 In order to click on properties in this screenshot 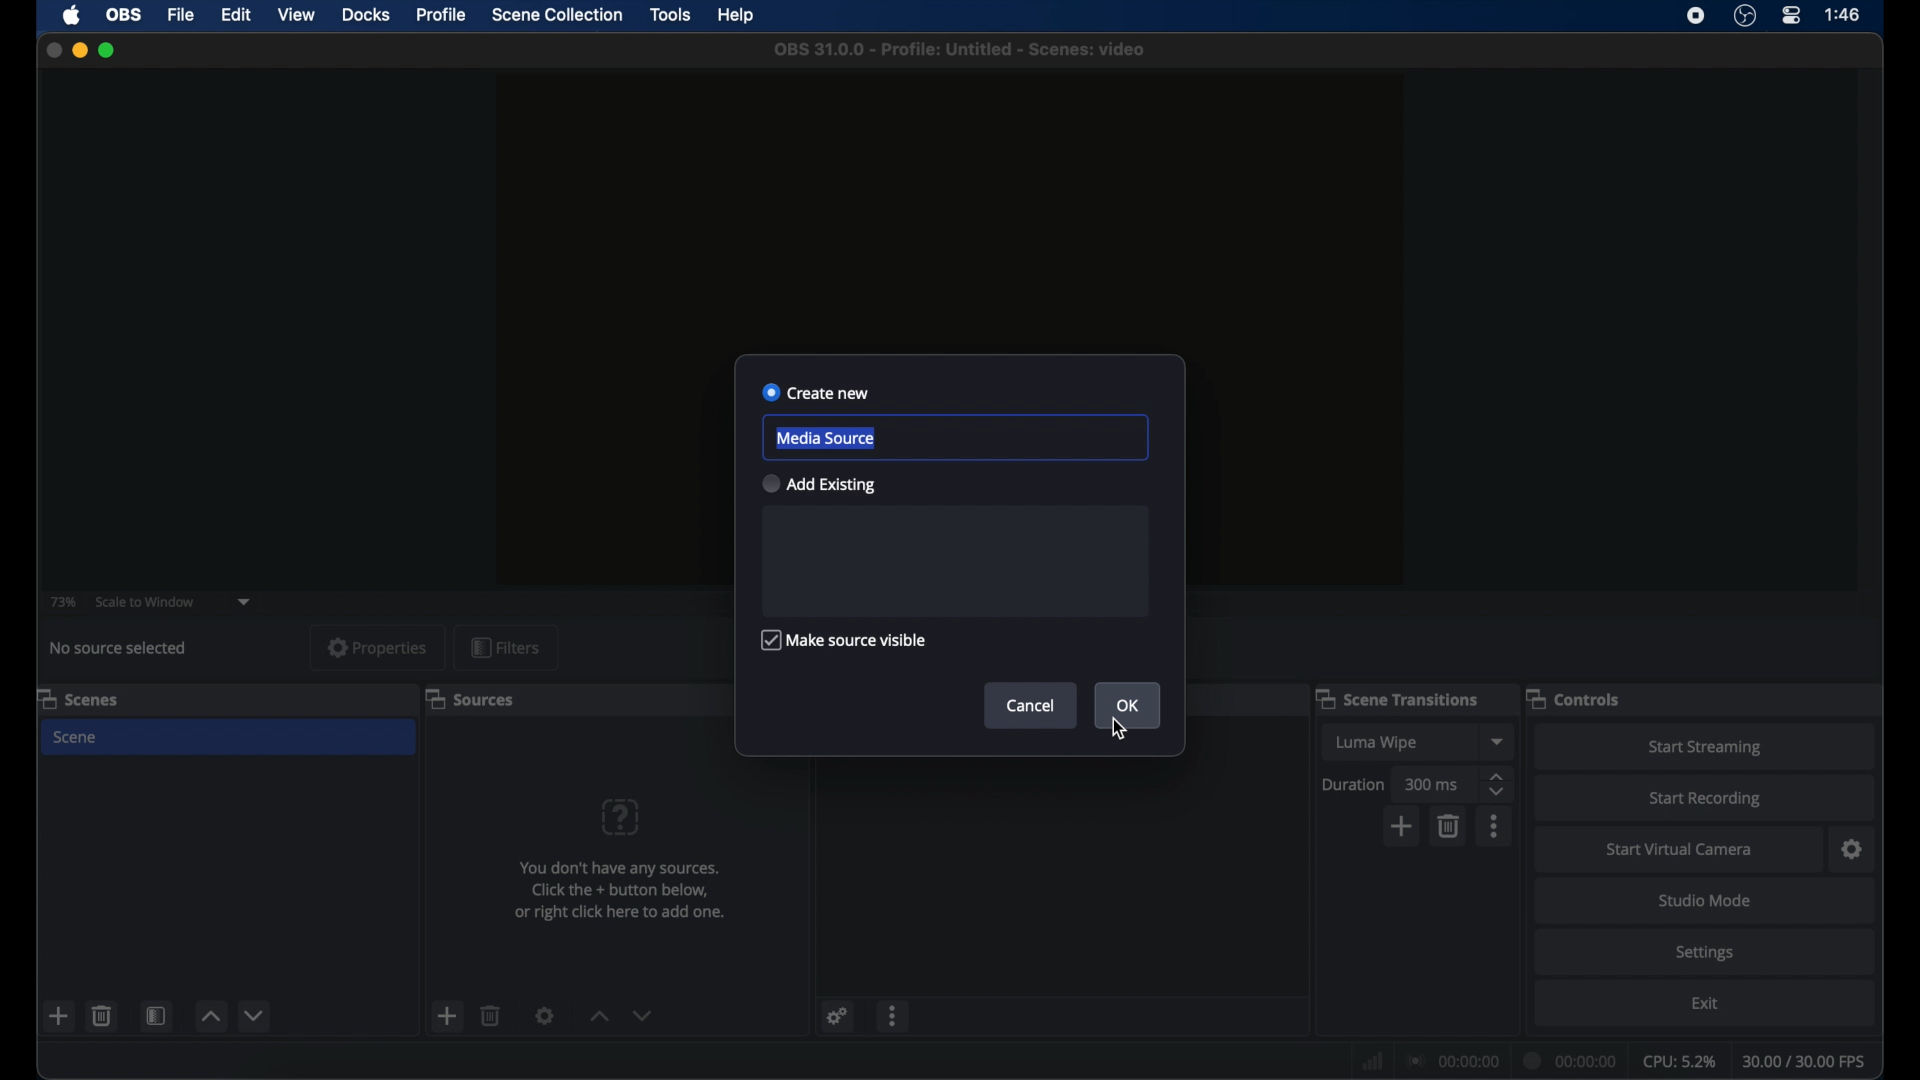, I will do `click(378, 646)`.